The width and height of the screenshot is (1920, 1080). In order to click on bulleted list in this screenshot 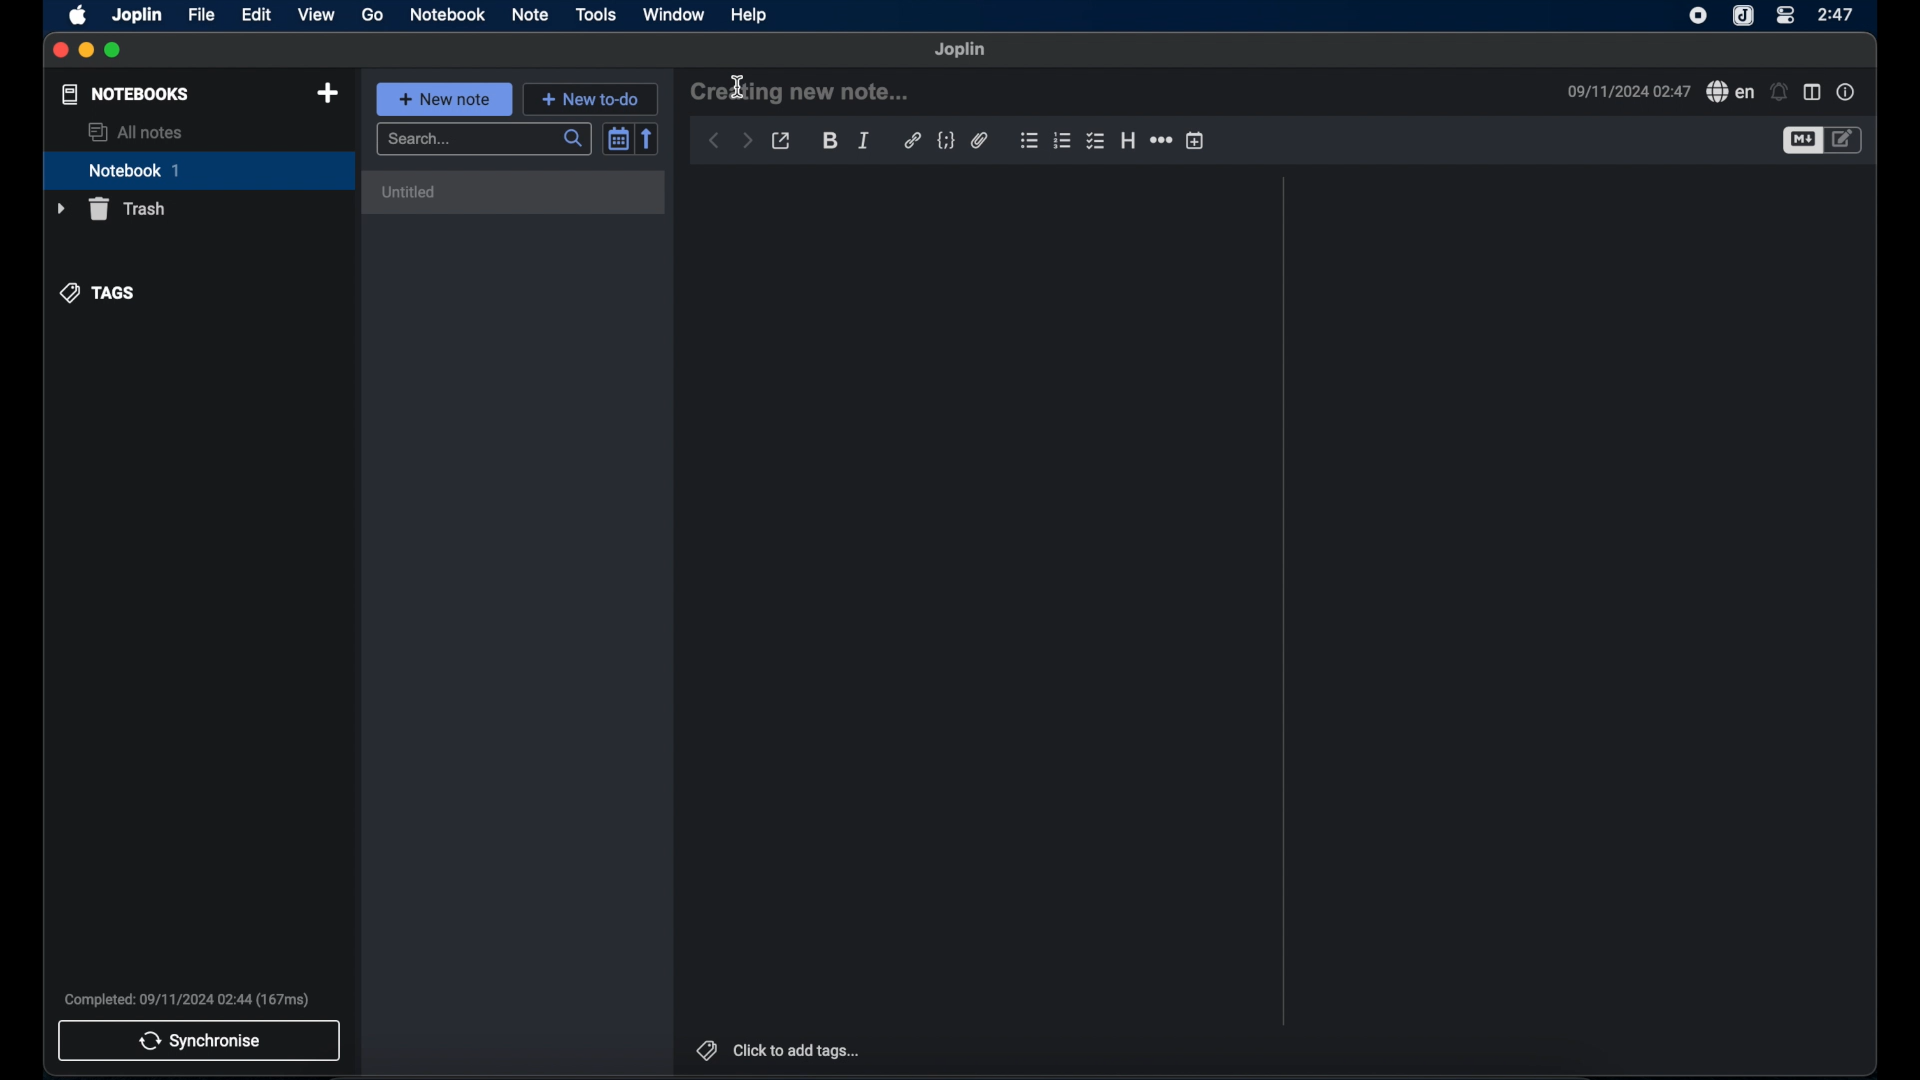, I will do `click(1028, 140)`.